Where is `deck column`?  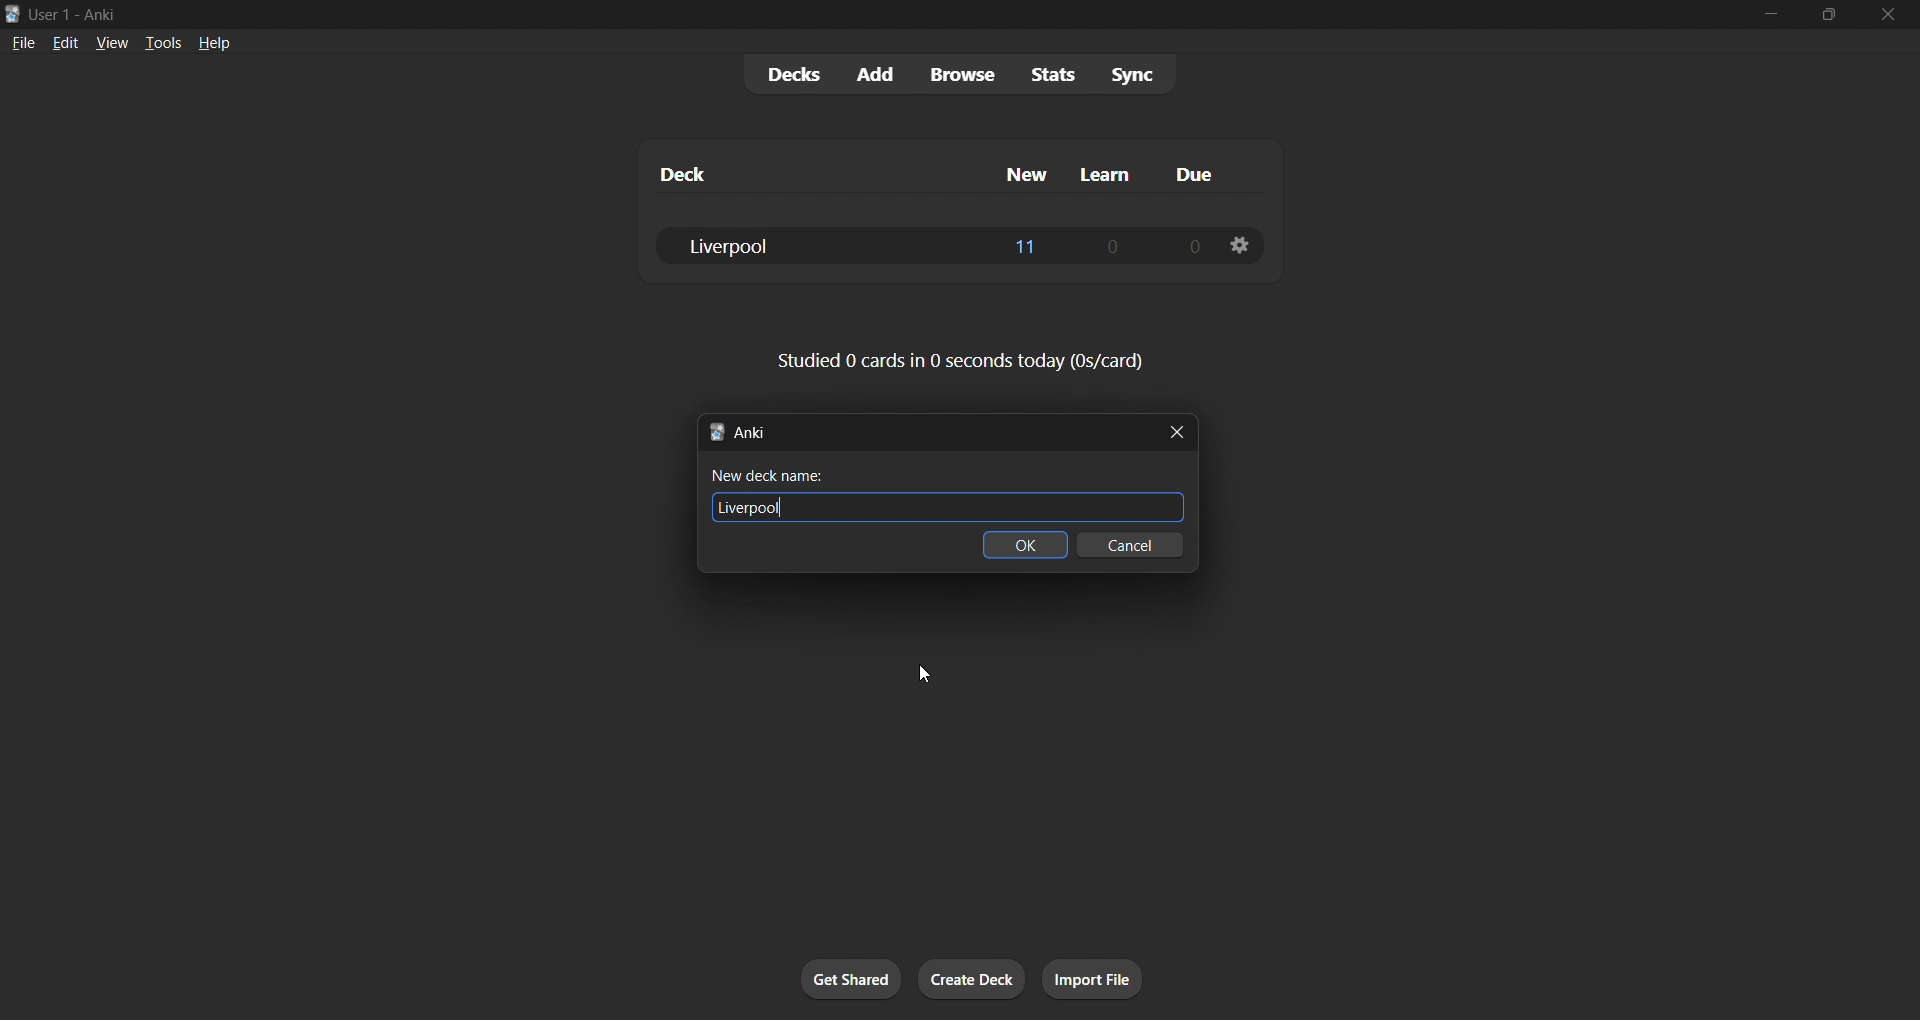 deck column is located at coordinates (808, 174).